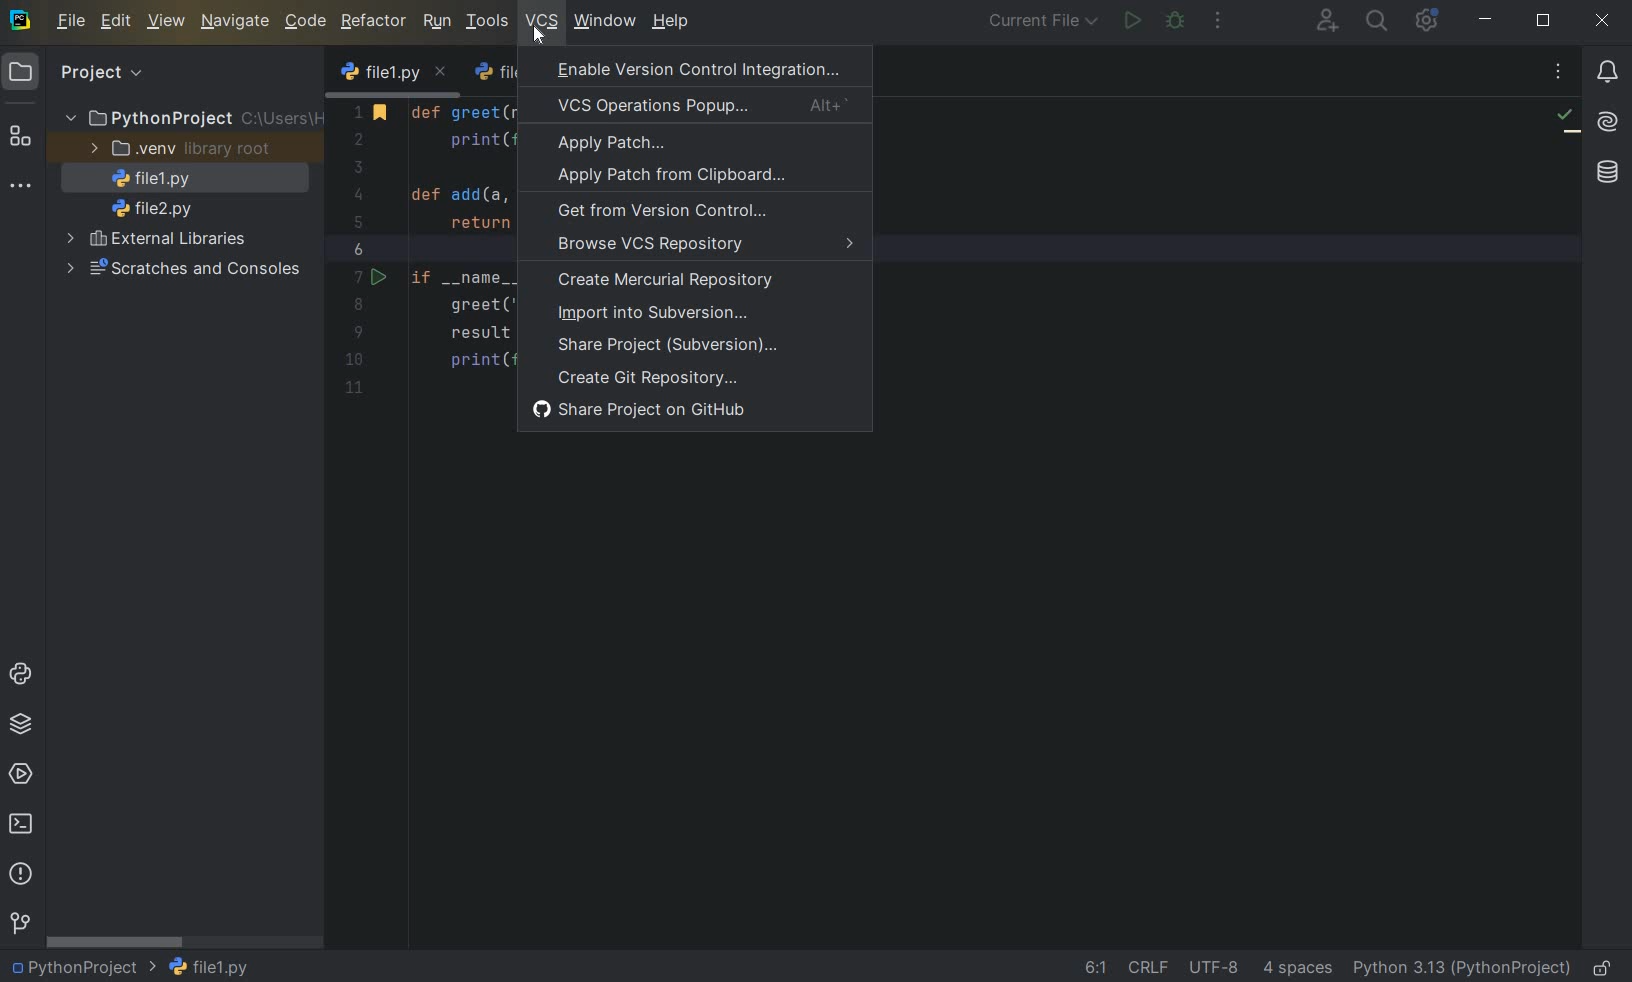 This screenshot has width=1632, height=982. Describe the element at coordinates (1326, 23) in the screenshot. I see `code with me` at that location.